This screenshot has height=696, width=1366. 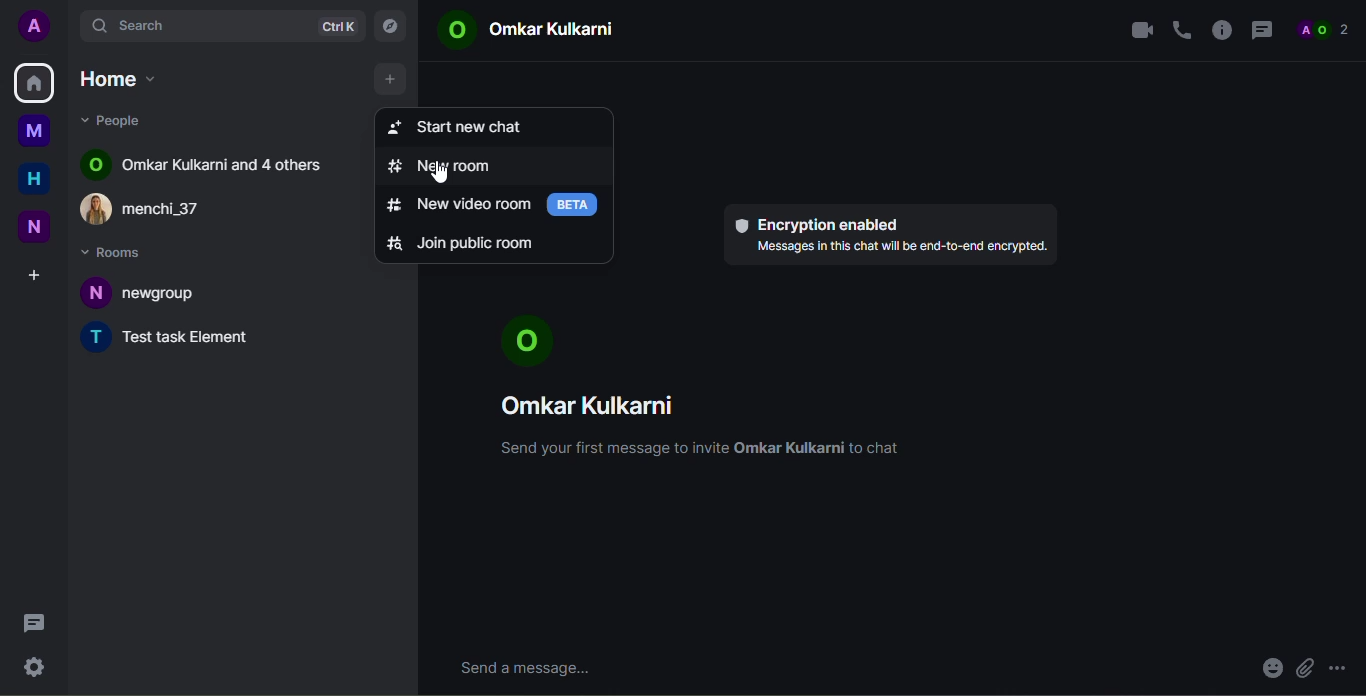 I want to click on new room, so click(x=441, y=165).